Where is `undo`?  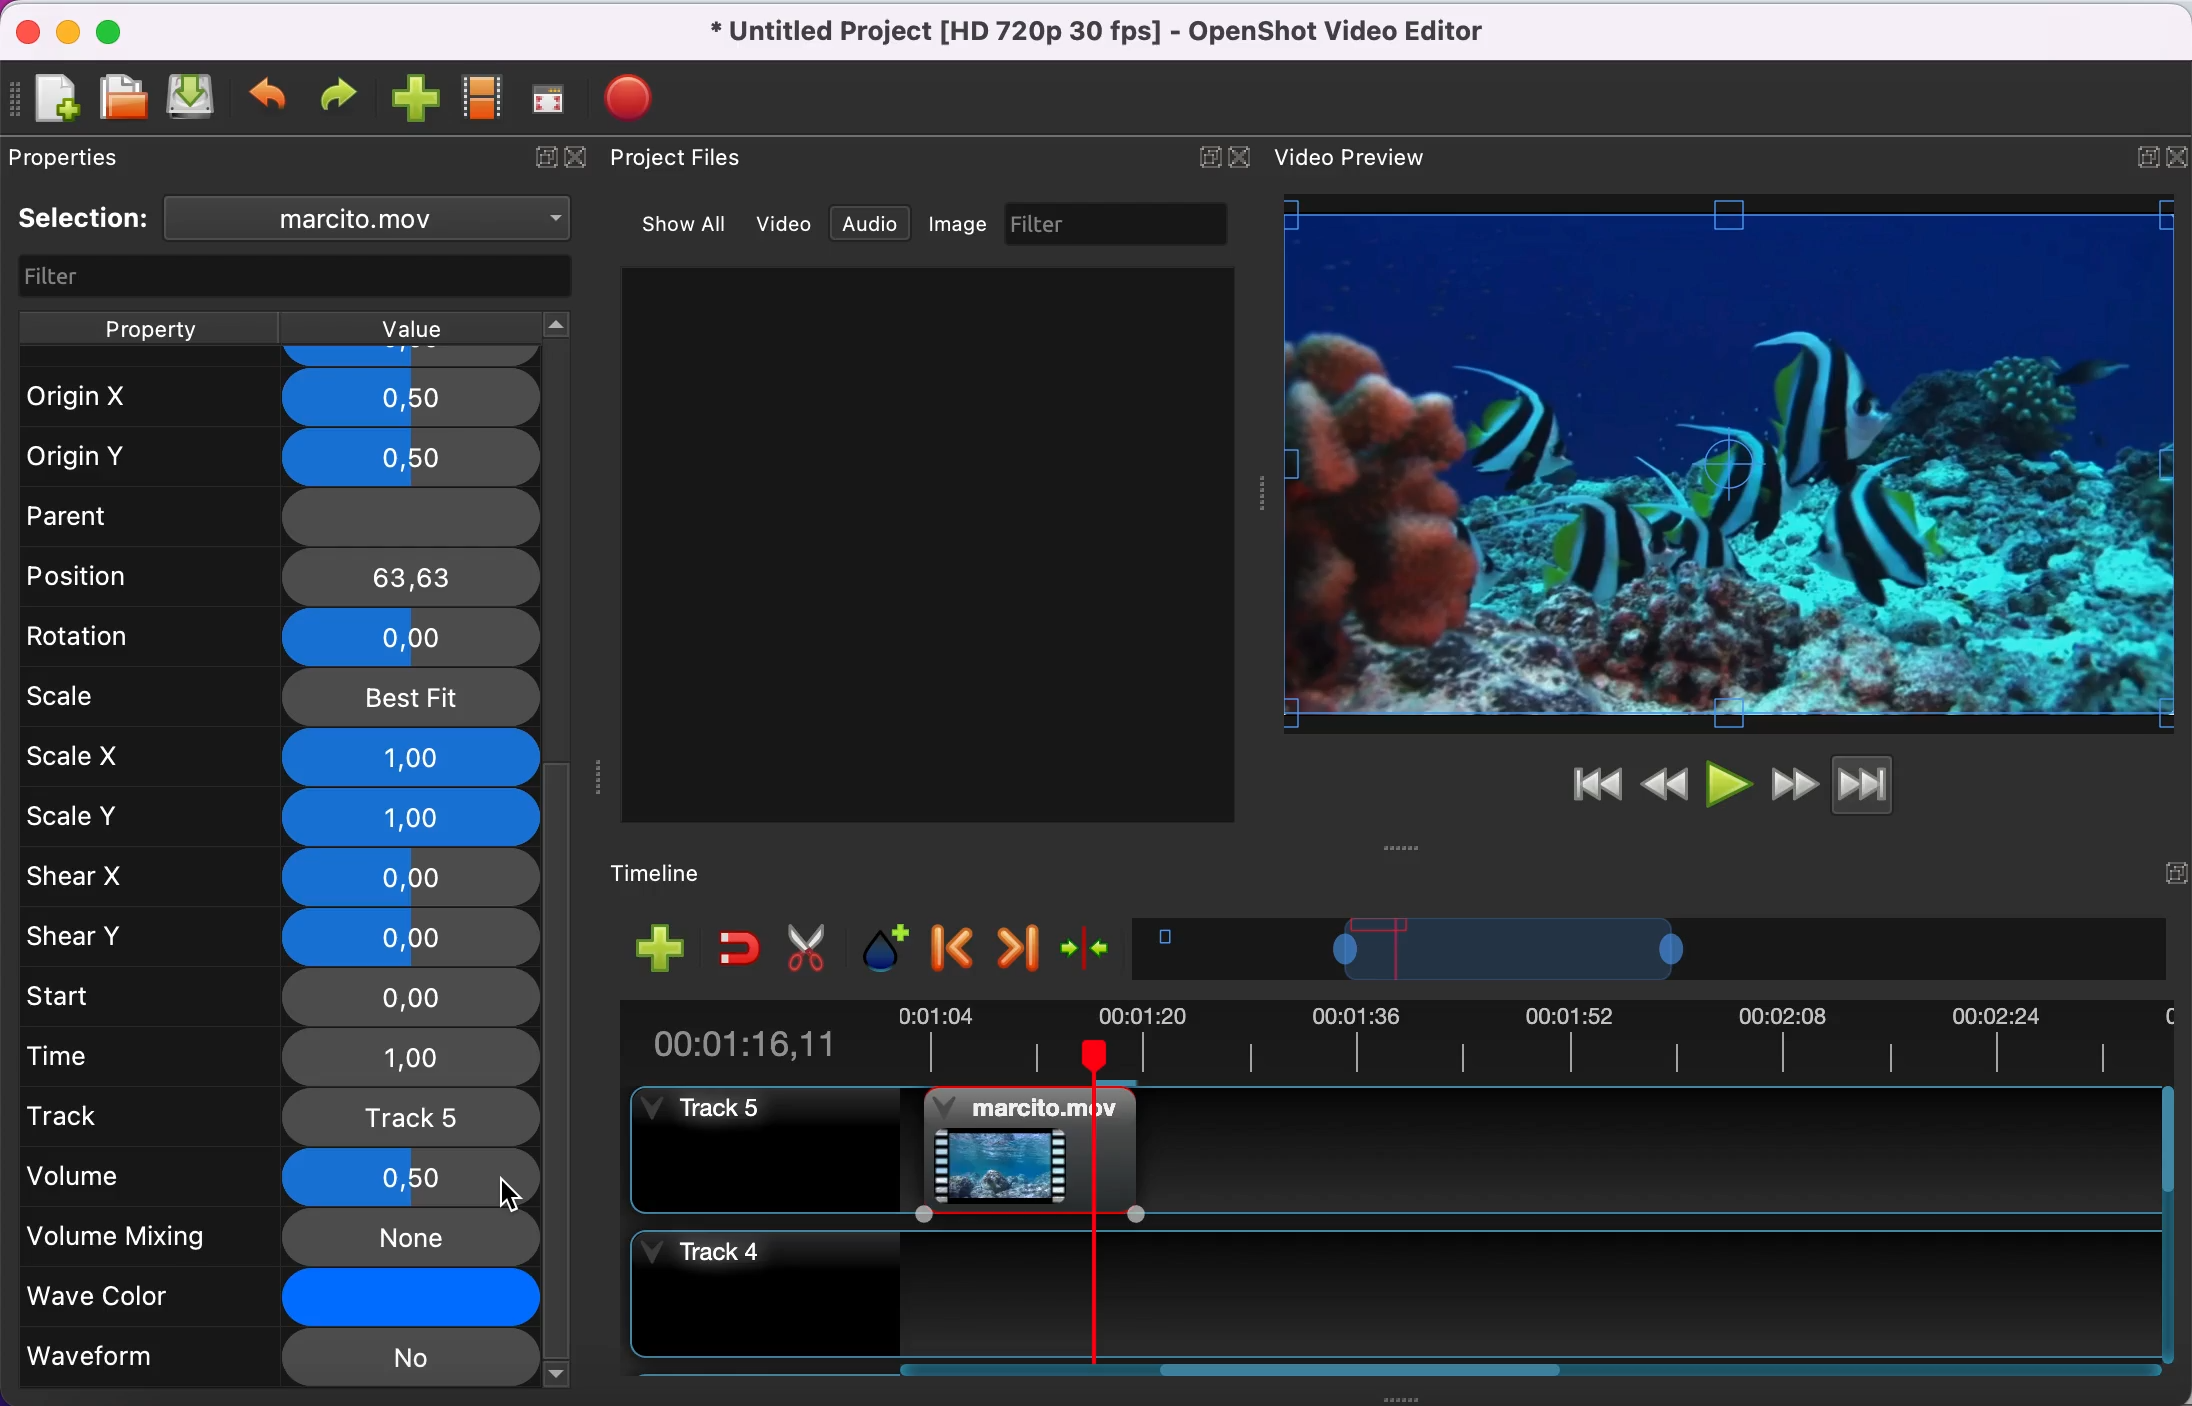 undo is located at coordinates (271, 99).